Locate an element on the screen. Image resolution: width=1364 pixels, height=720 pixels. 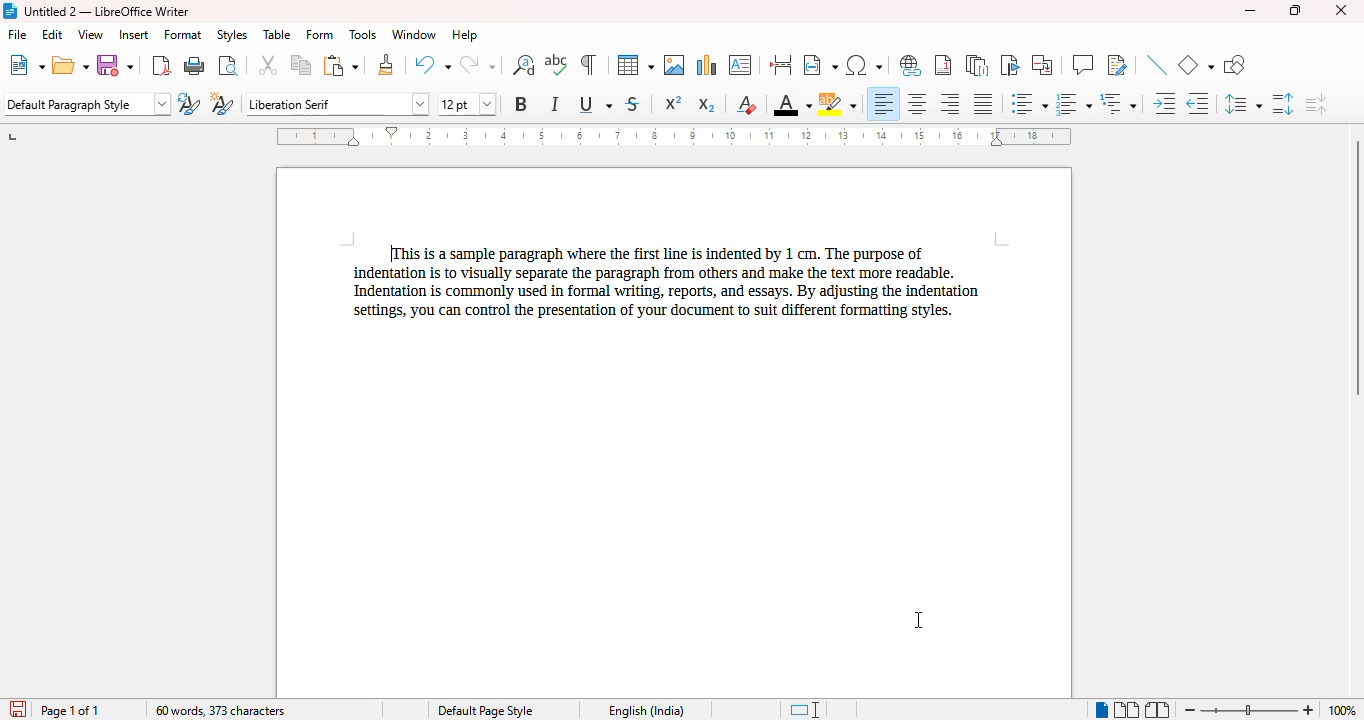
select outline format is located at coordinates (1119, 103).